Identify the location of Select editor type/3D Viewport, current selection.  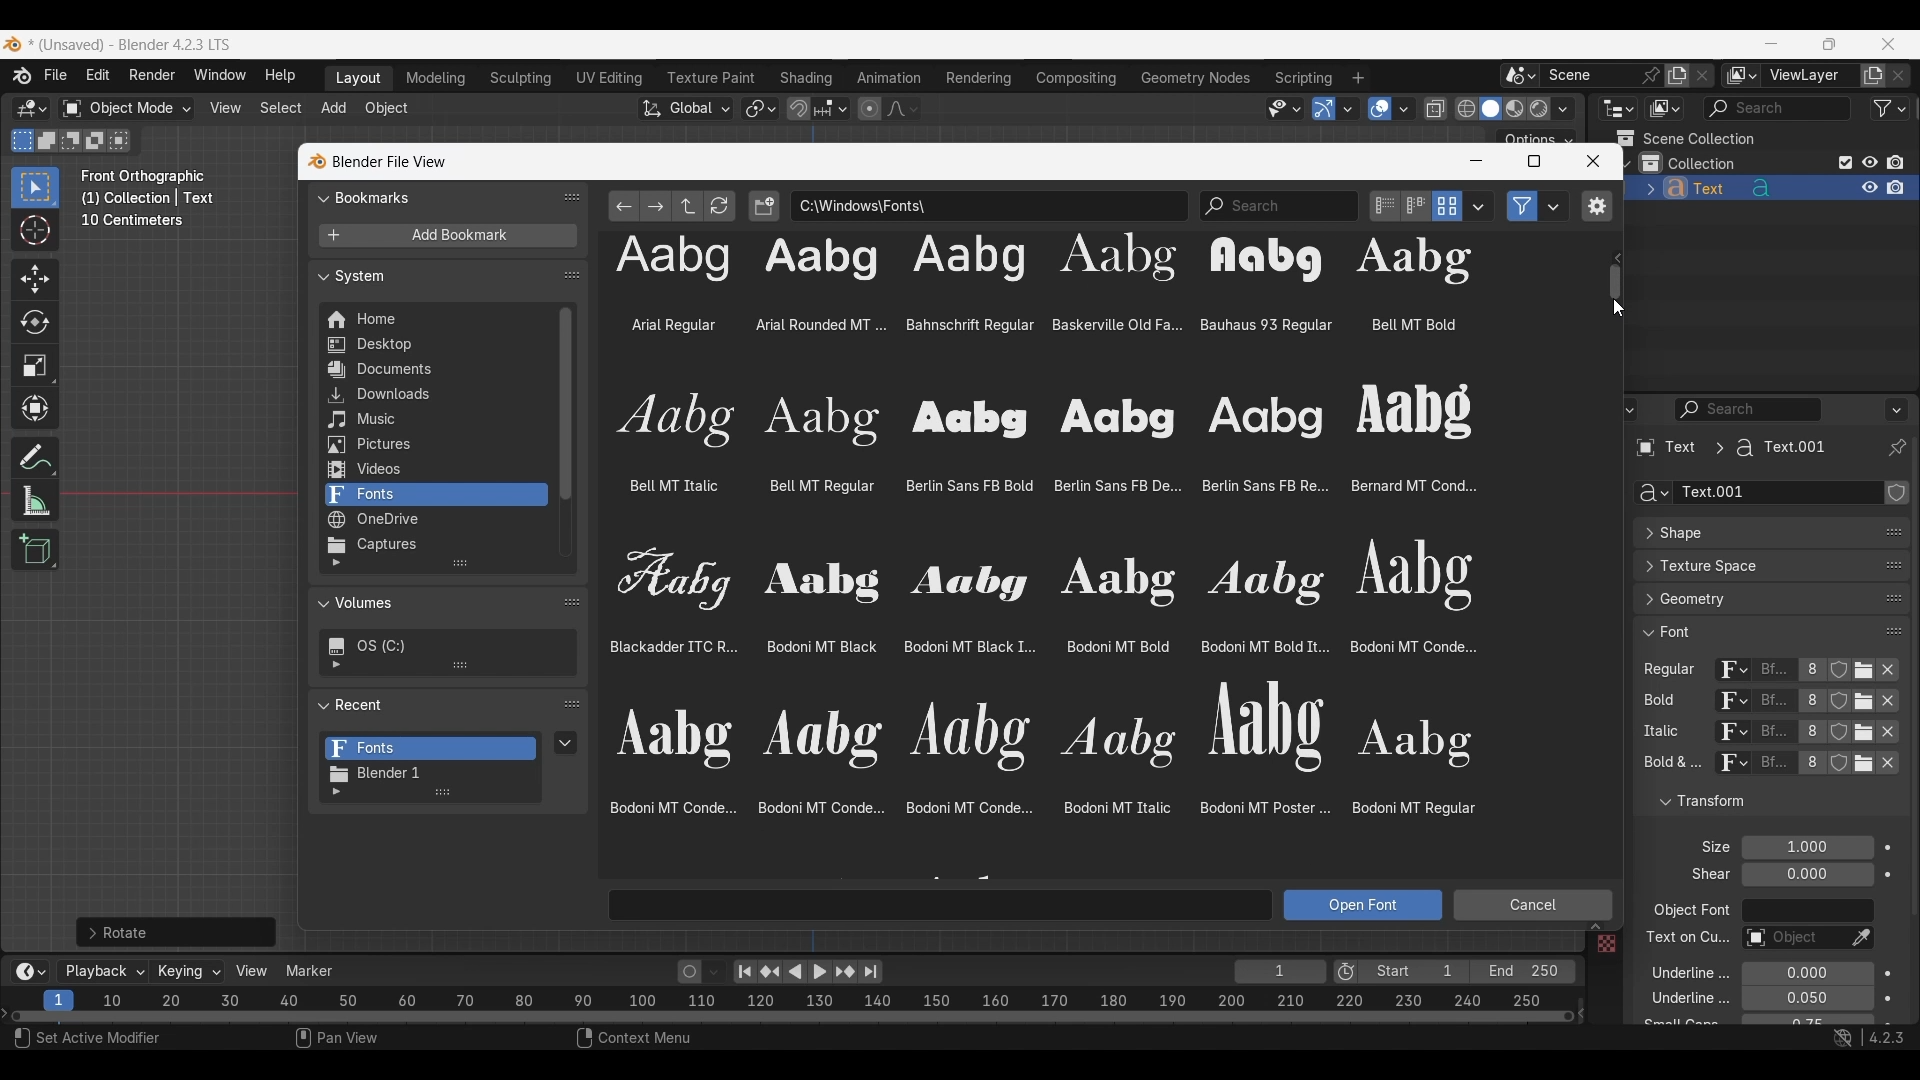
(32, 108).